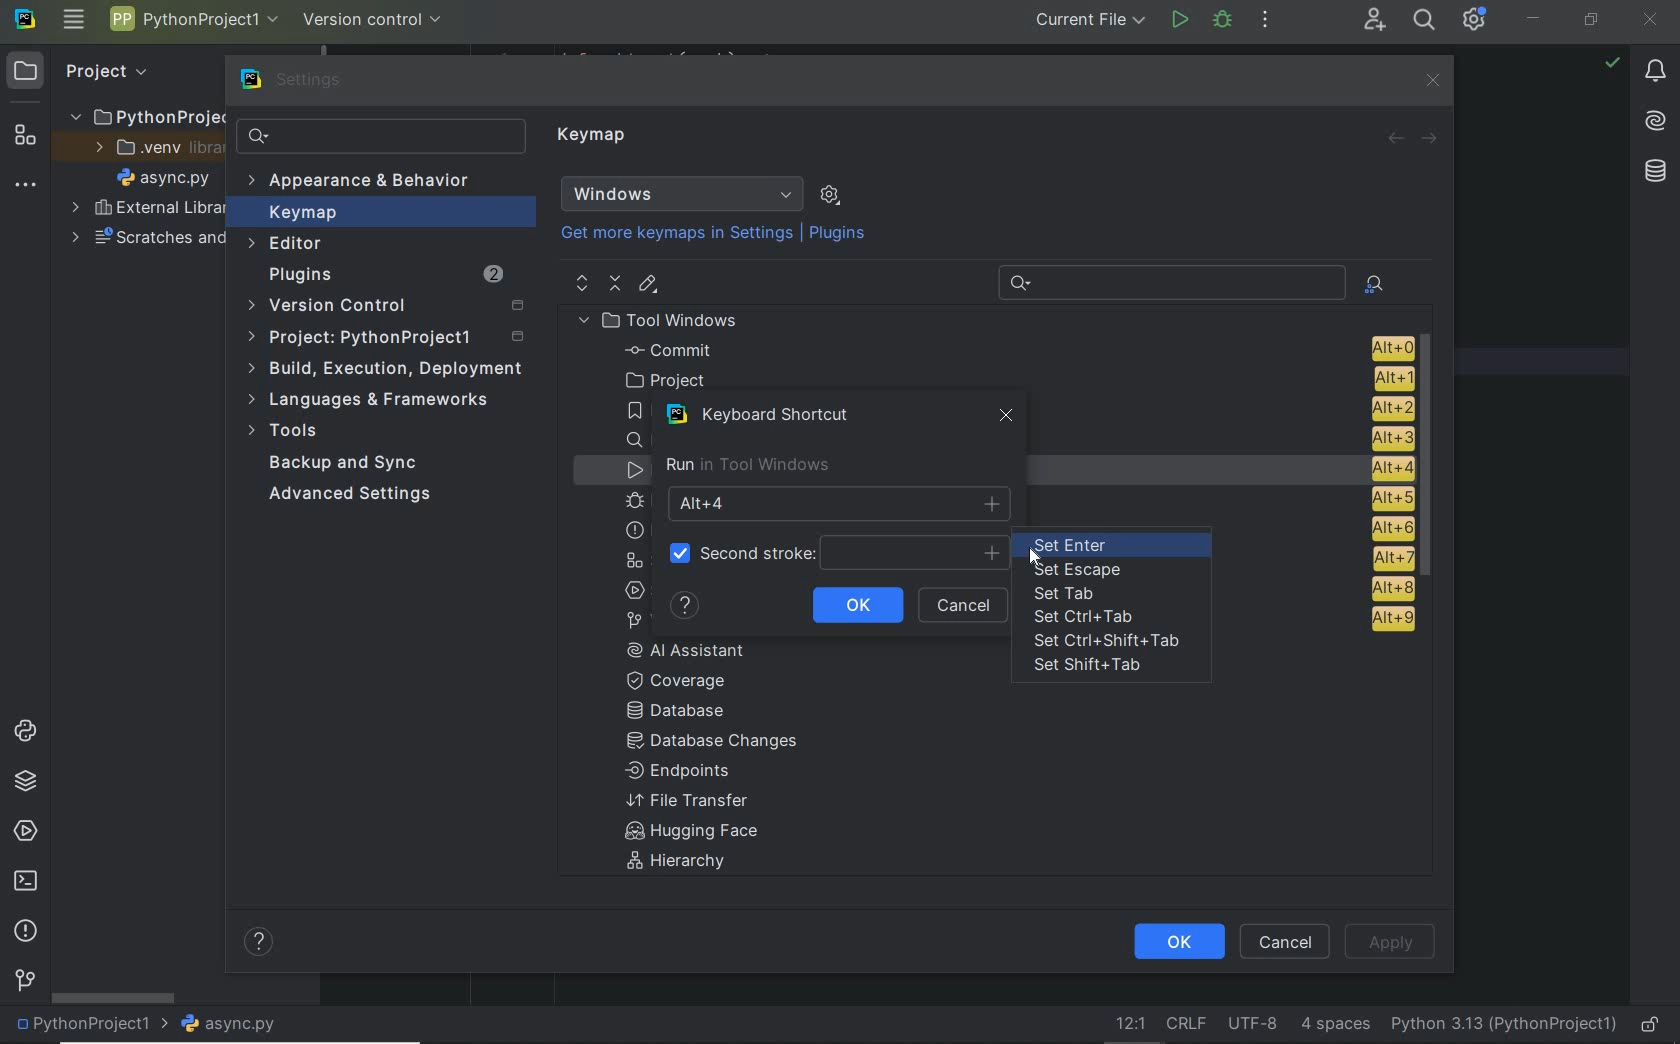  I want to click on python packages, so click(24, 782).